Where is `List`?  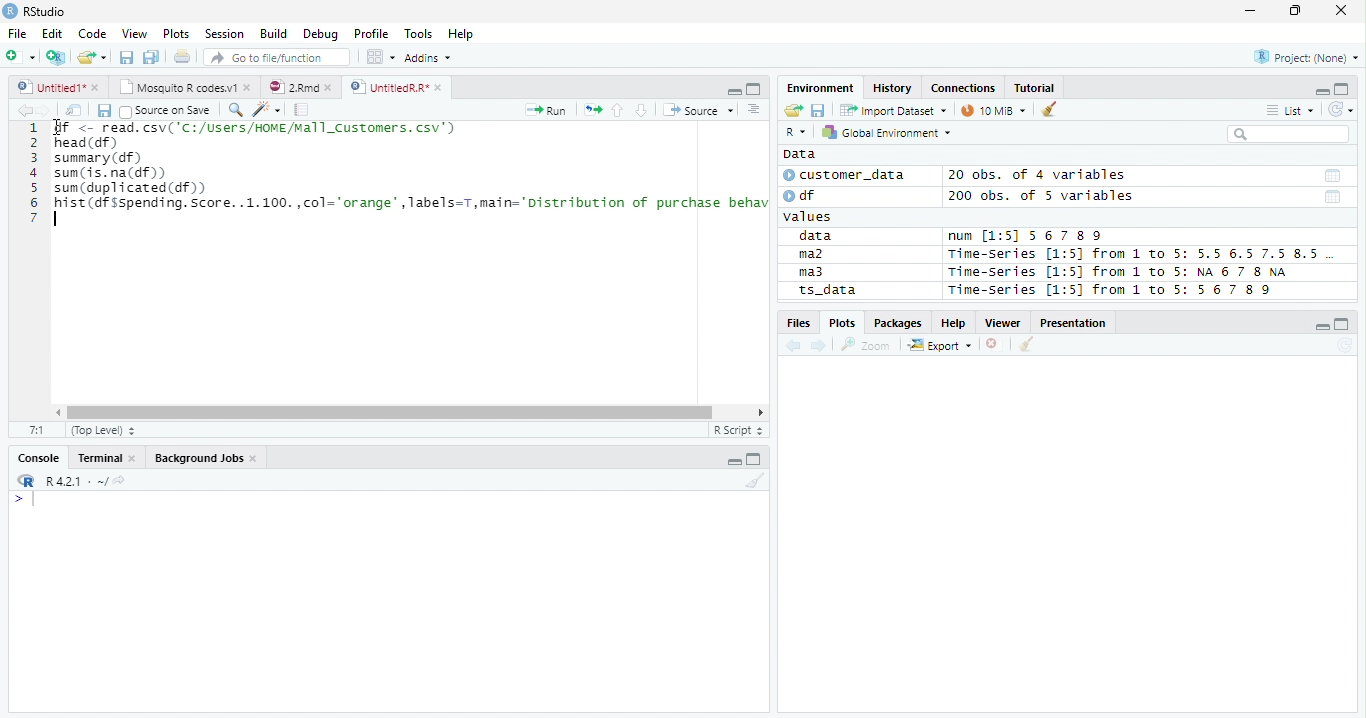
List is located at coordinates (1289, 111).